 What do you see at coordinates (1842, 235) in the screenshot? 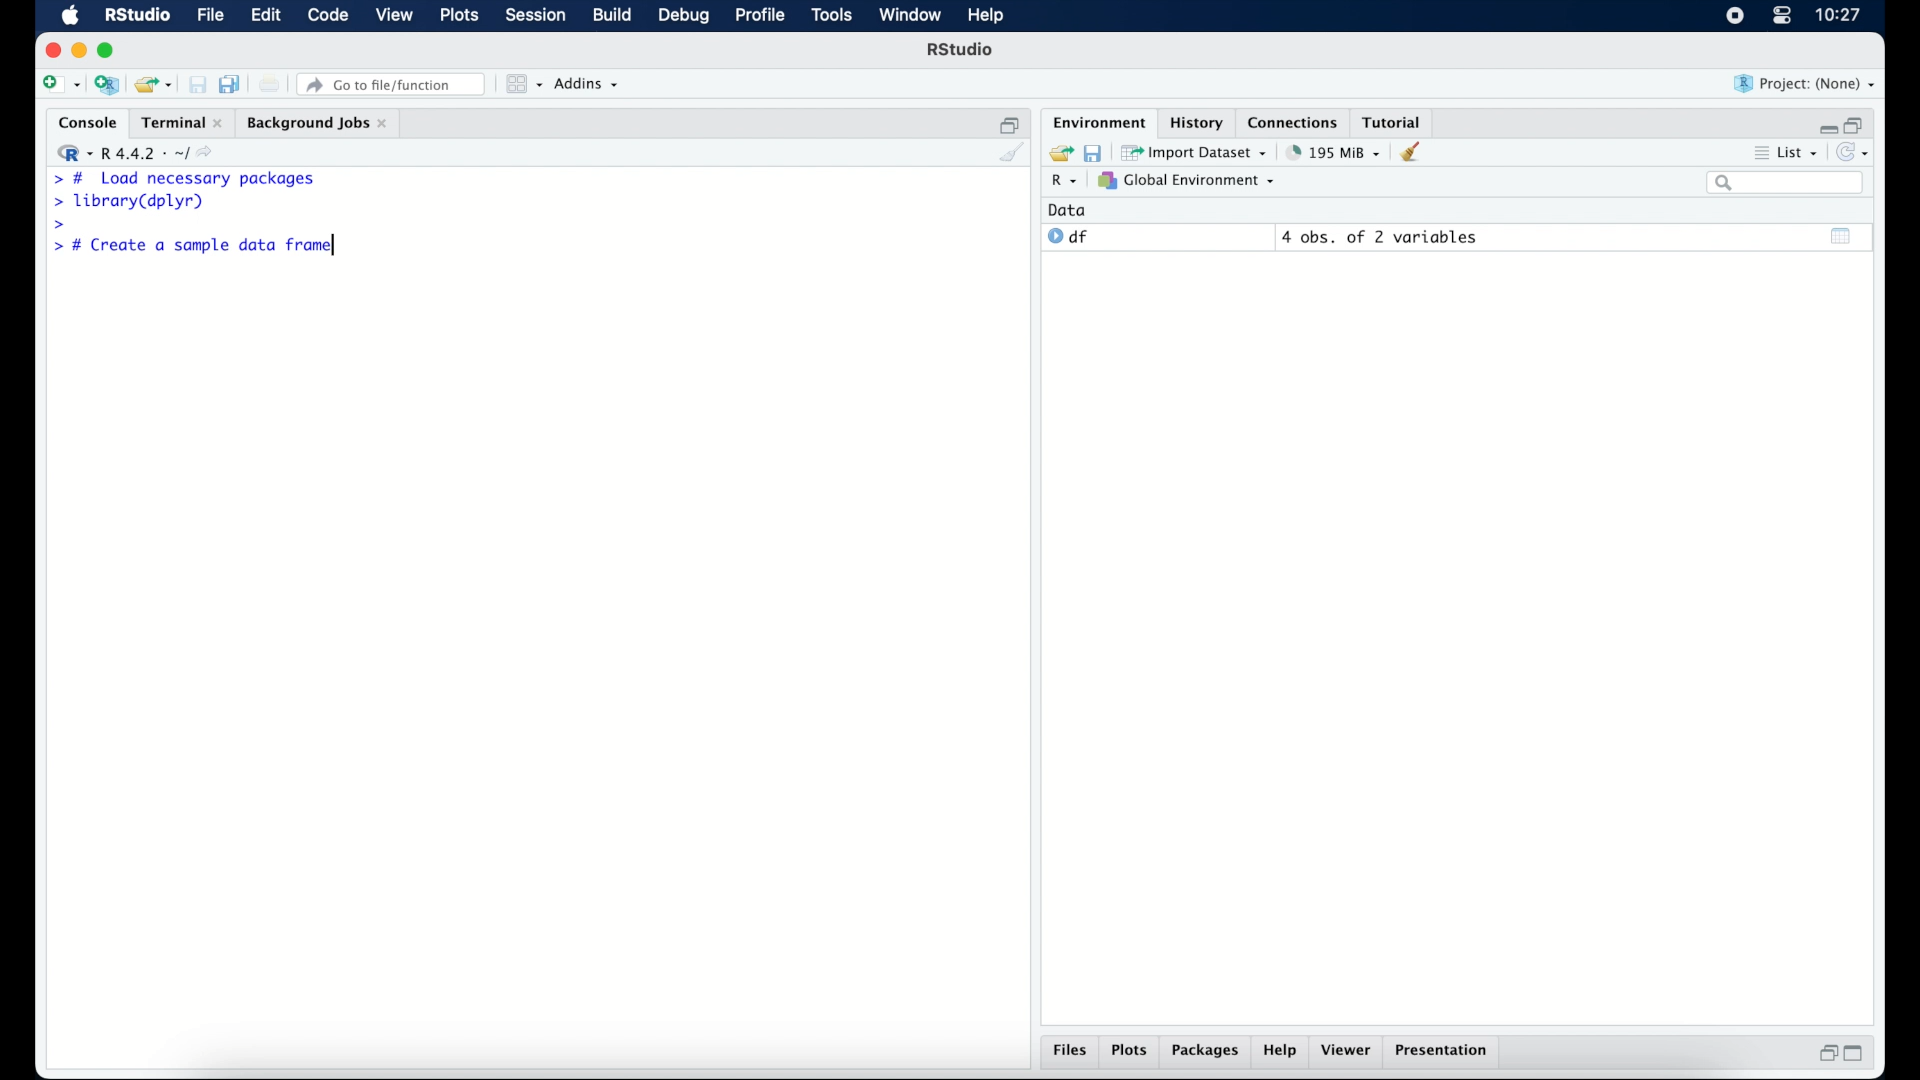
I see `show output  window` at bounding box center [1842, 235].